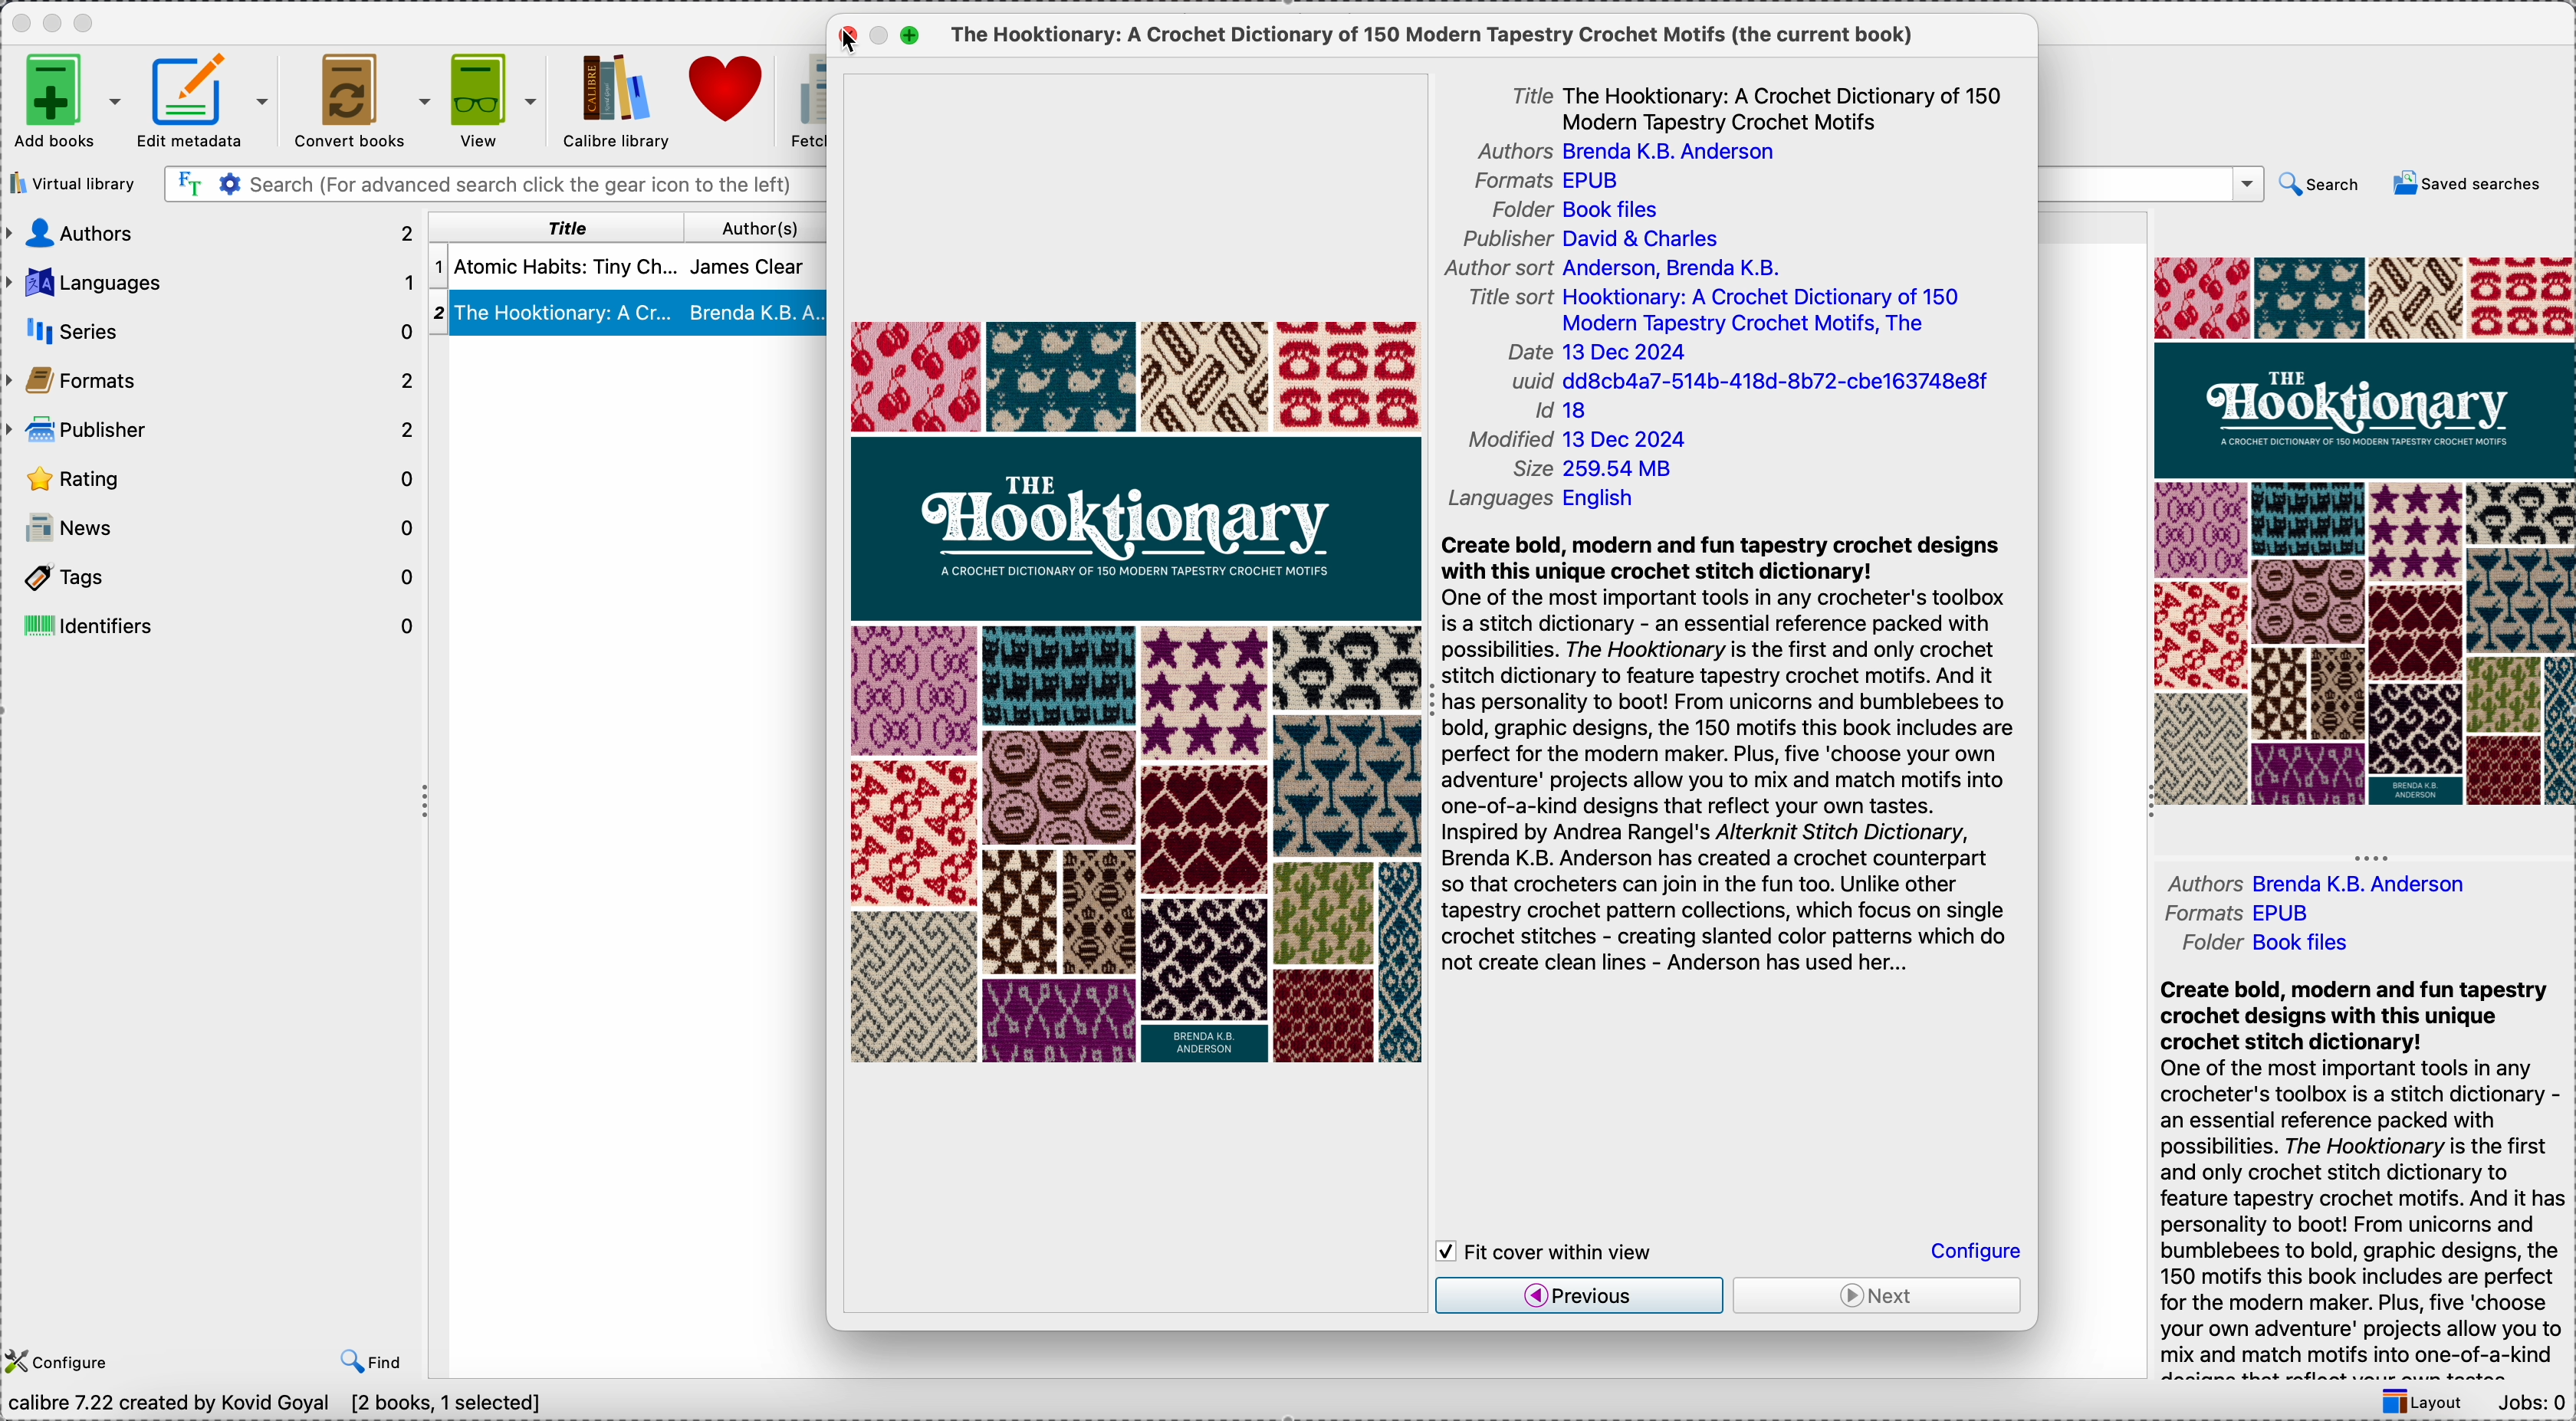 Image resolution: width=2576 pixels, height=1421 pixels. What do you see at coordinates (499, 101) in the screenshot?
I see `view` at bounding box center [499, 101].